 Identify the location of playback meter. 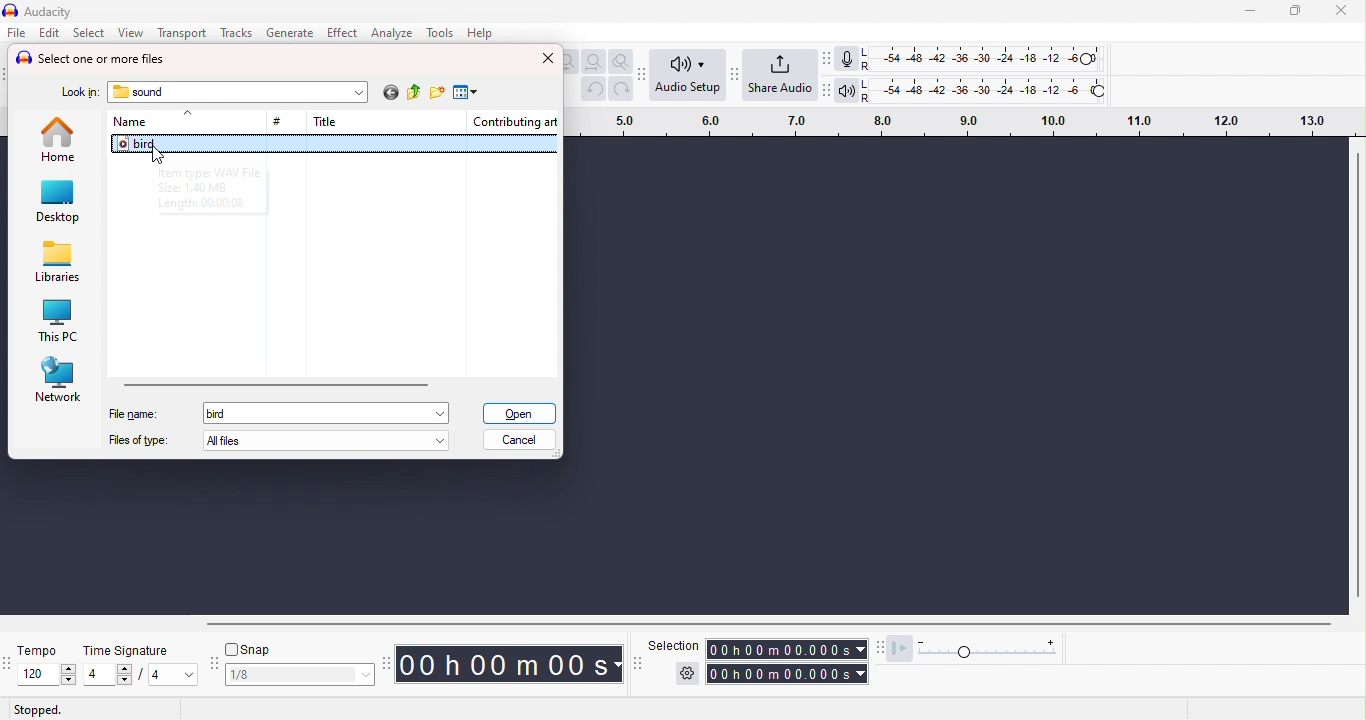
(849, 89).